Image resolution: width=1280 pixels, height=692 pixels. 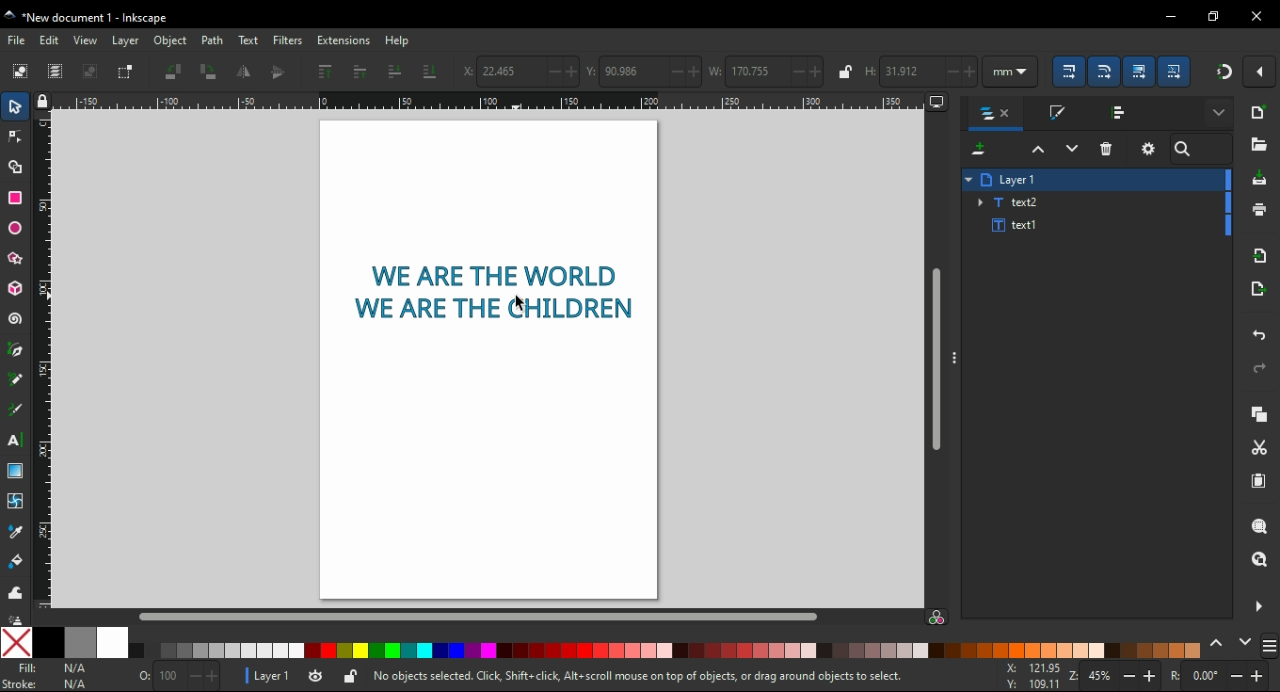 What do you see at coordinates (1117, 675) in the screenshot?
I see `zoom in/zoom out` at bounding box center [1117, 675].